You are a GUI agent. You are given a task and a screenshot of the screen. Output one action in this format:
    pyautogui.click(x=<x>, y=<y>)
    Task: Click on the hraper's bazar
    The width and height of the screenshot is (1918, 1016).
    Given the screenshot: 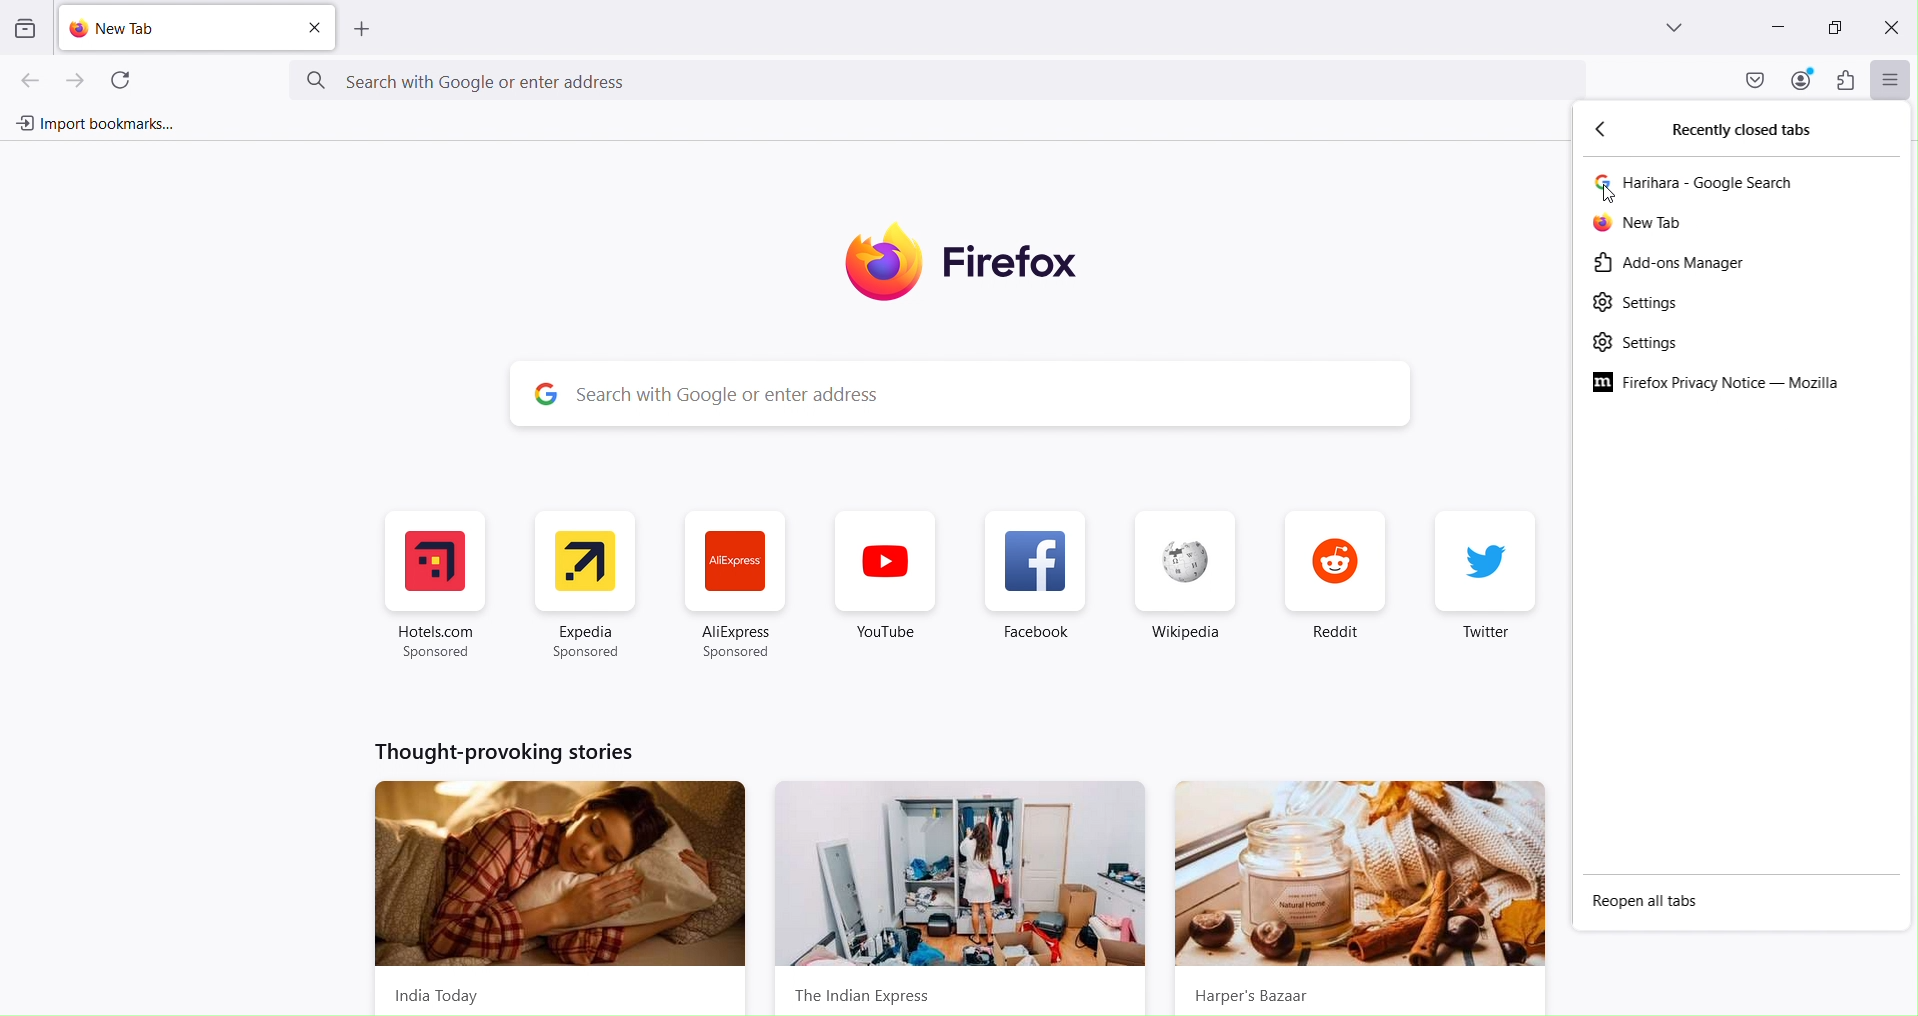 What is the action you would take?
    pyautogui.click(x=1361, y=898)
    